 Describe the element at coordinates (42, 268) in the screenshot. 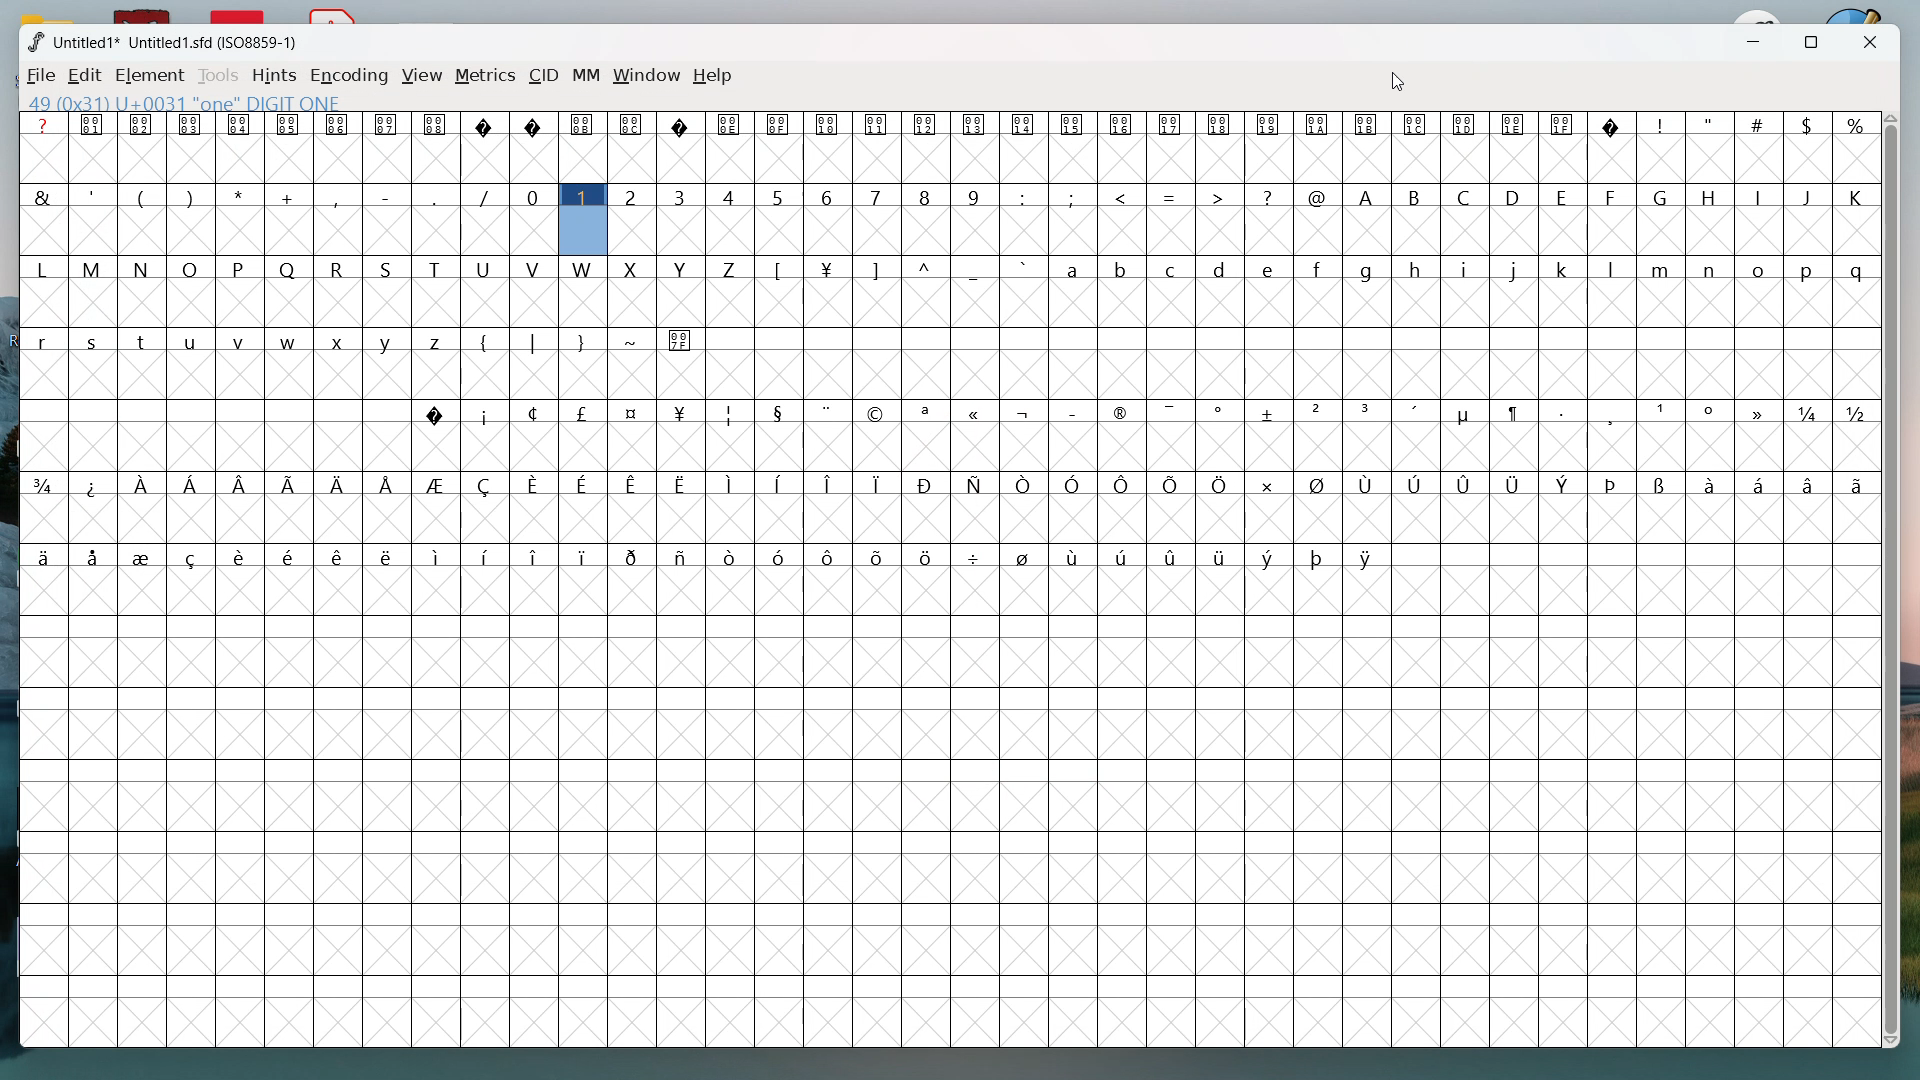

I see `L` at that location.